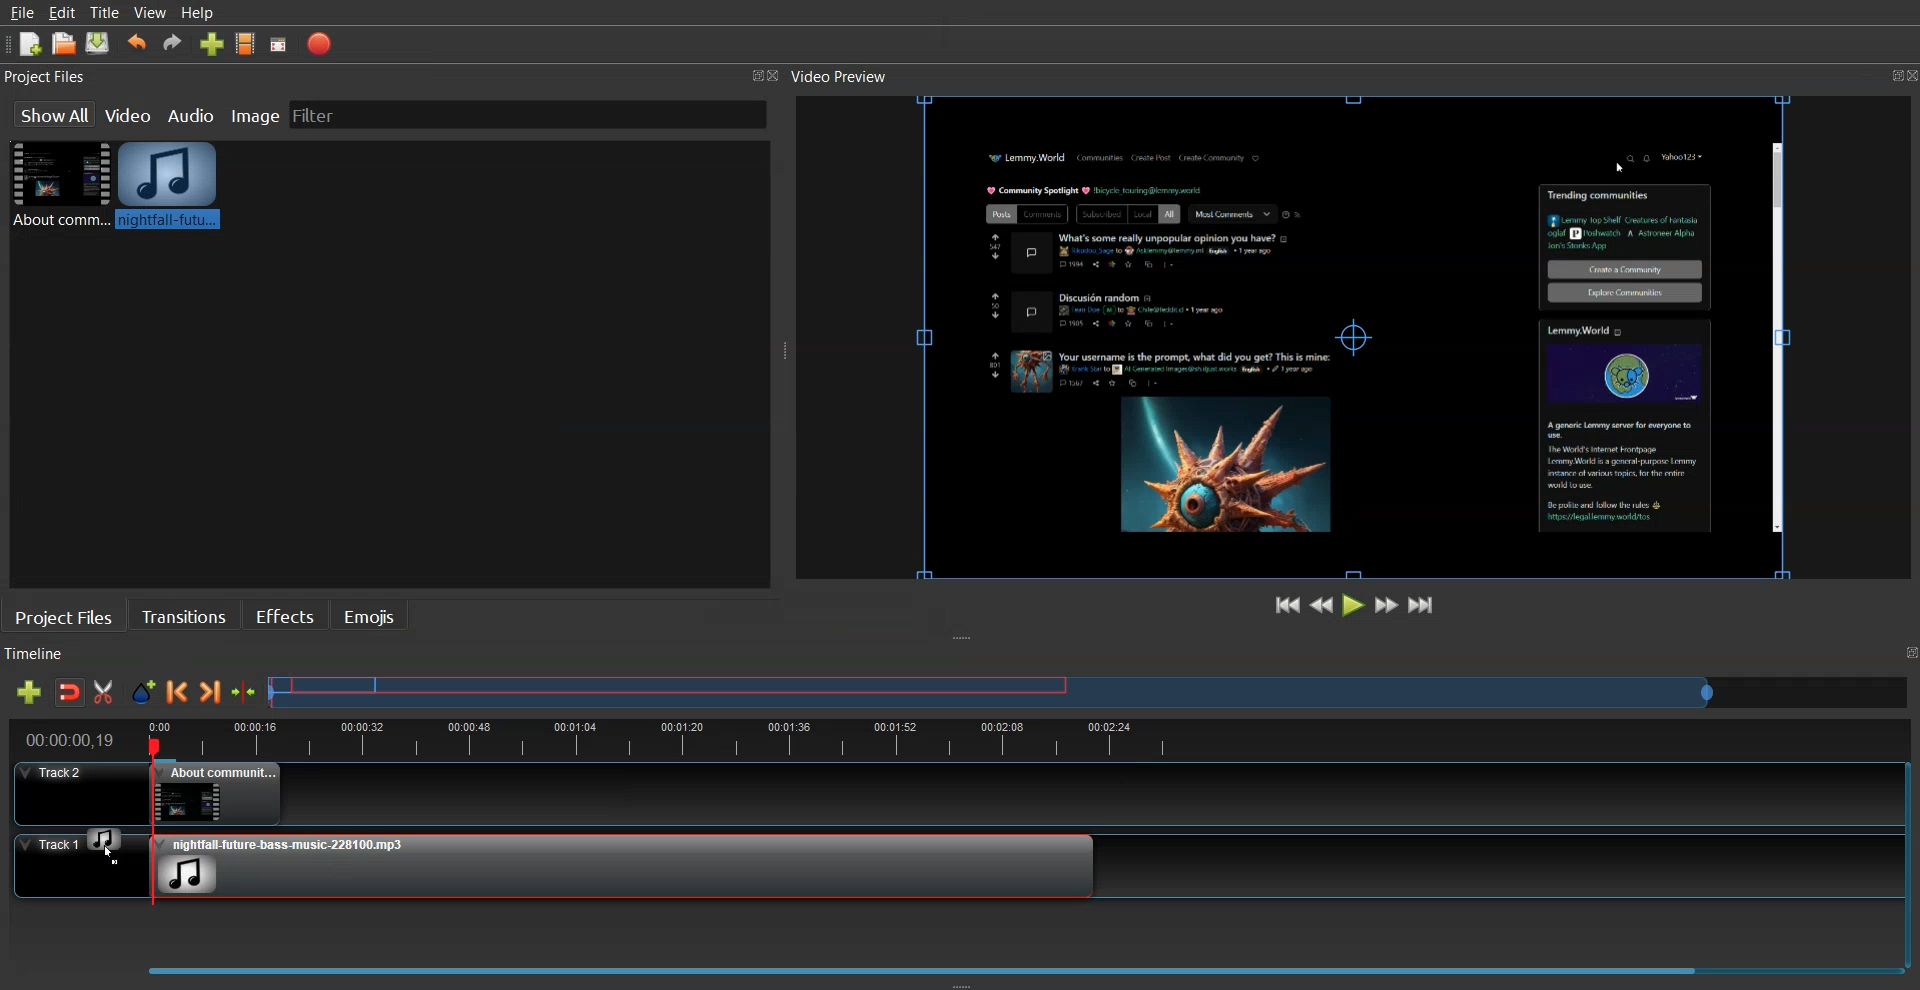 This screenshot has width=1920, height=990. Describe the element at coordinates (785, 355) in the screenshot. I see `Window Adjuster` at that location.